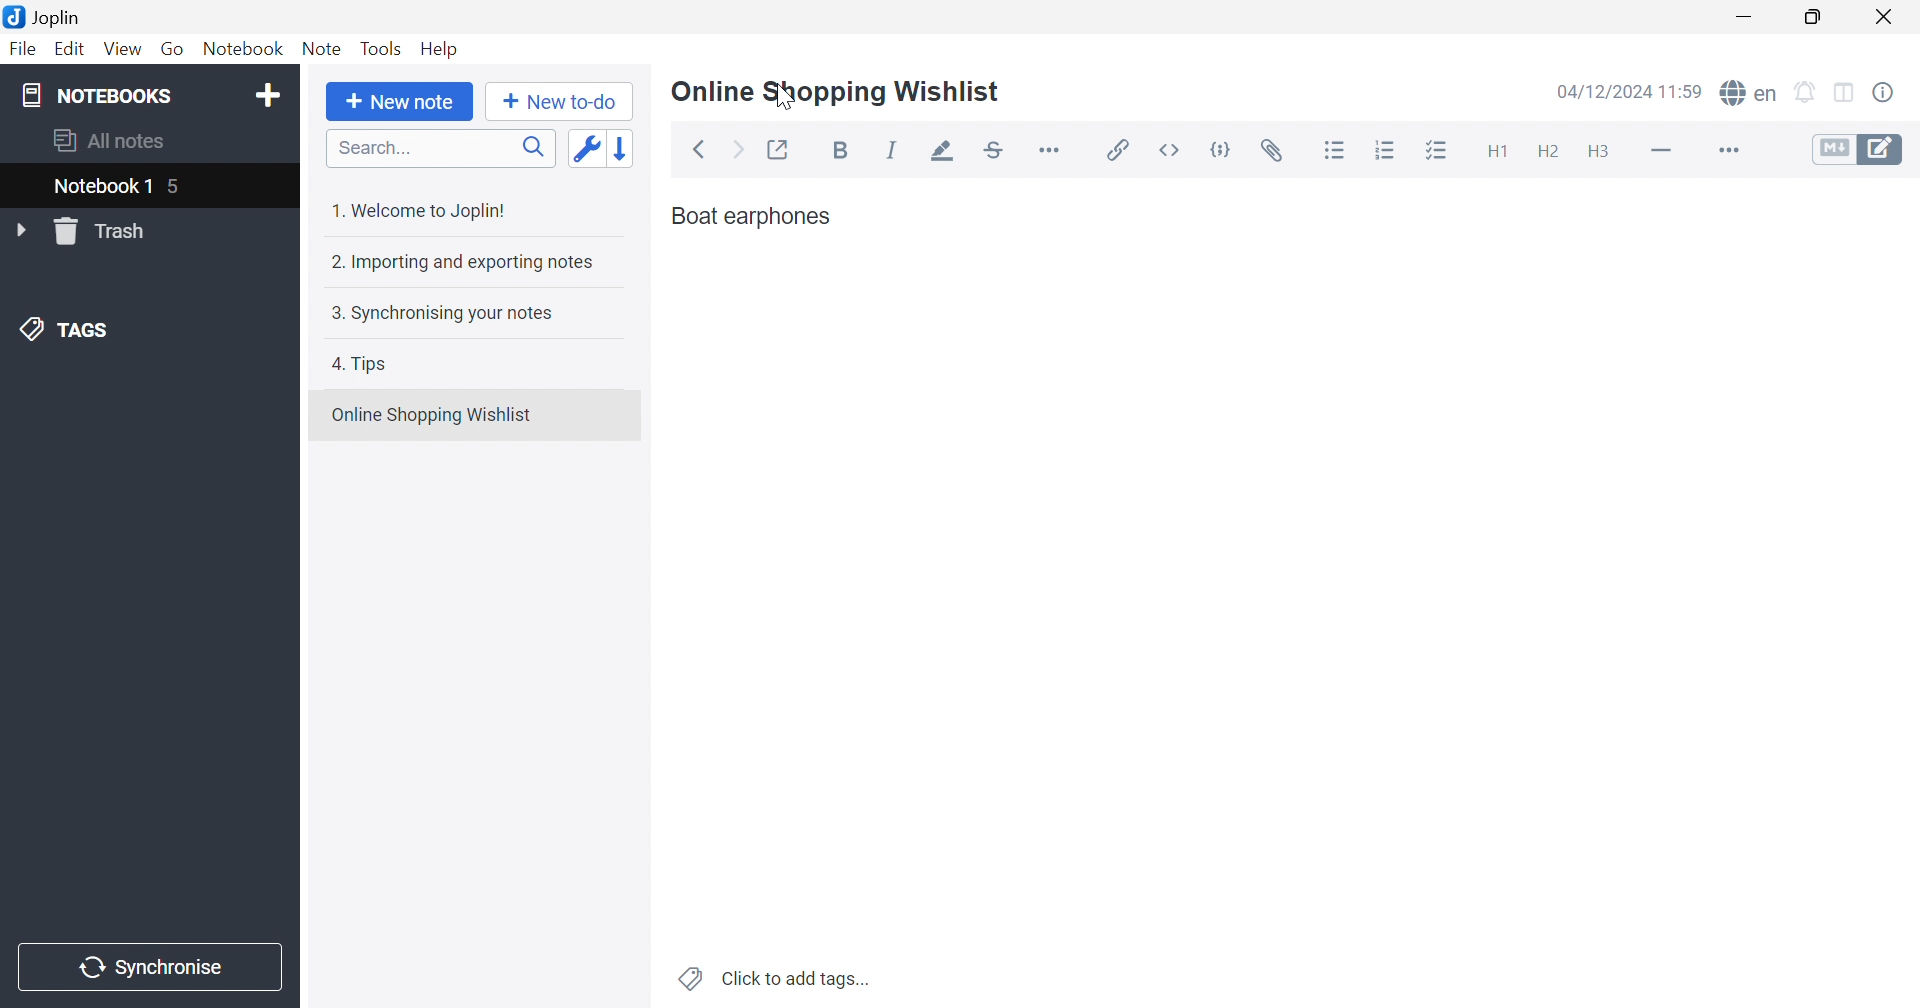  I want to click on Cursor, so click(783, 95).